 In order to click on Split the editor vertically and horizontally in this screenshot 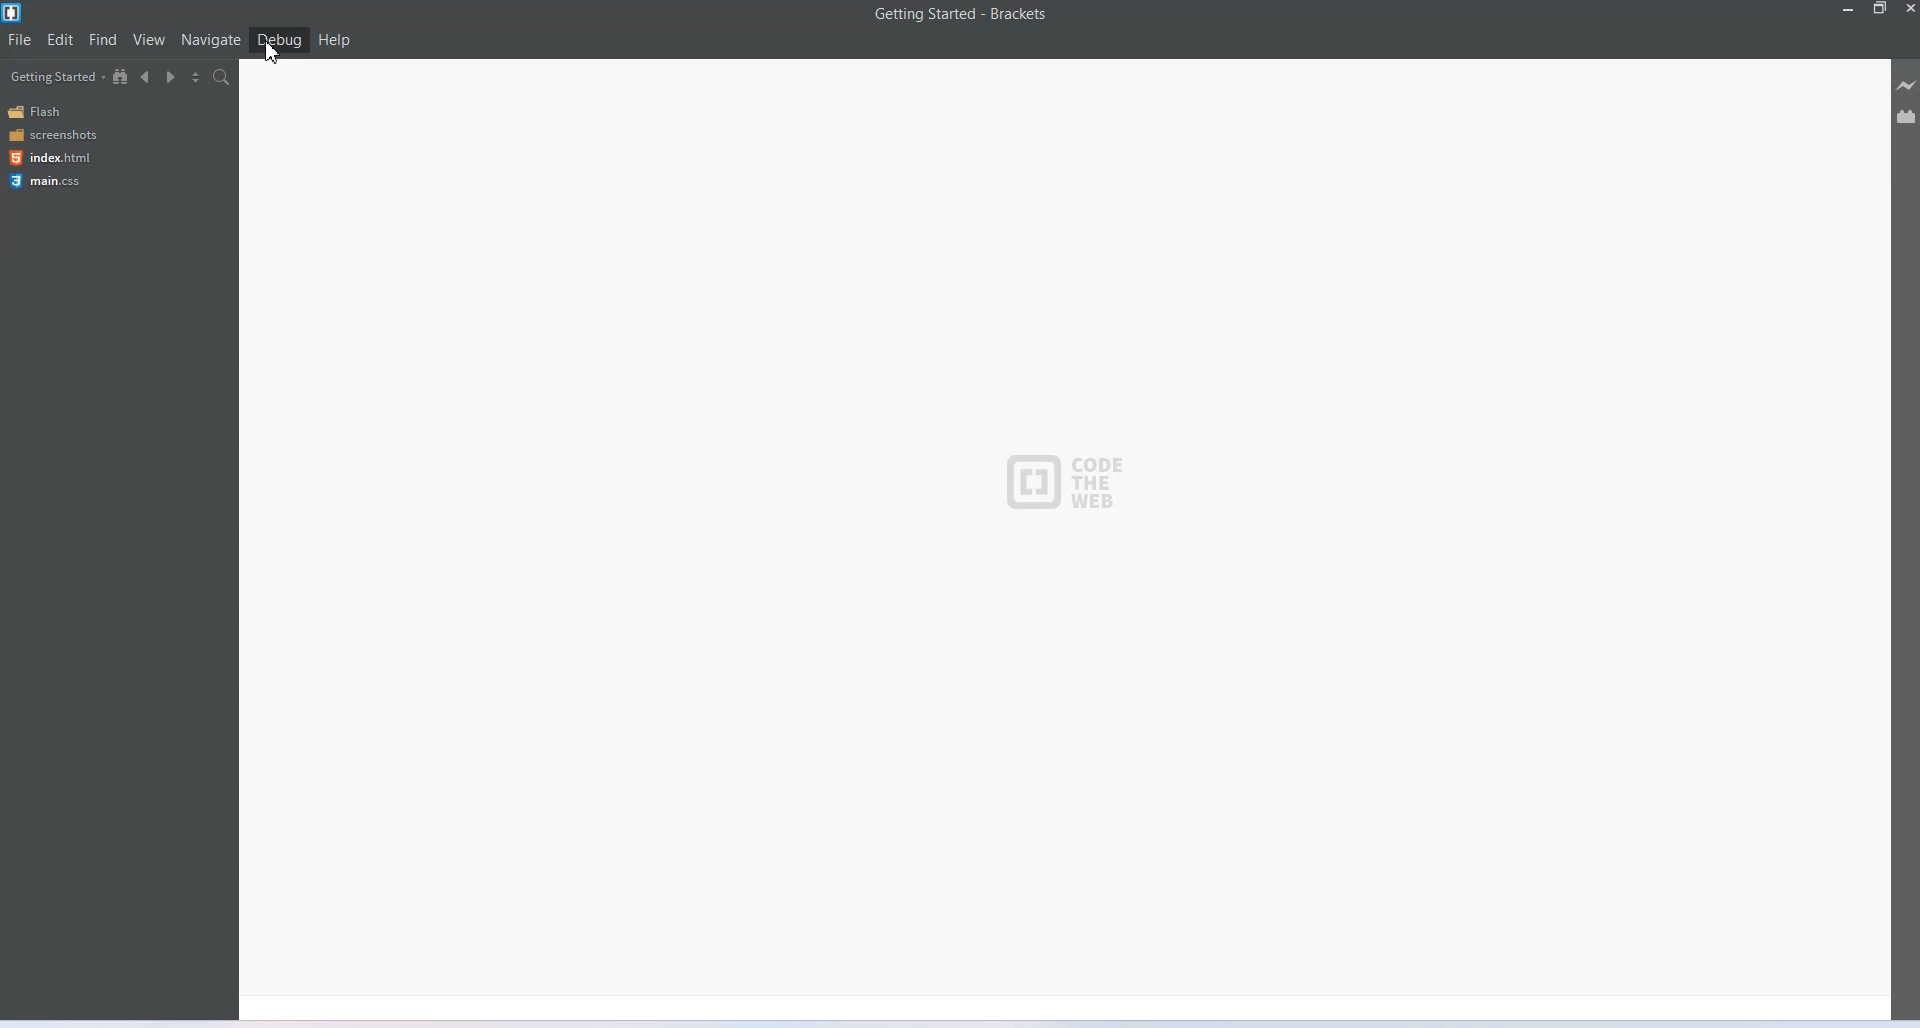, I will do `click(196, 78)`.